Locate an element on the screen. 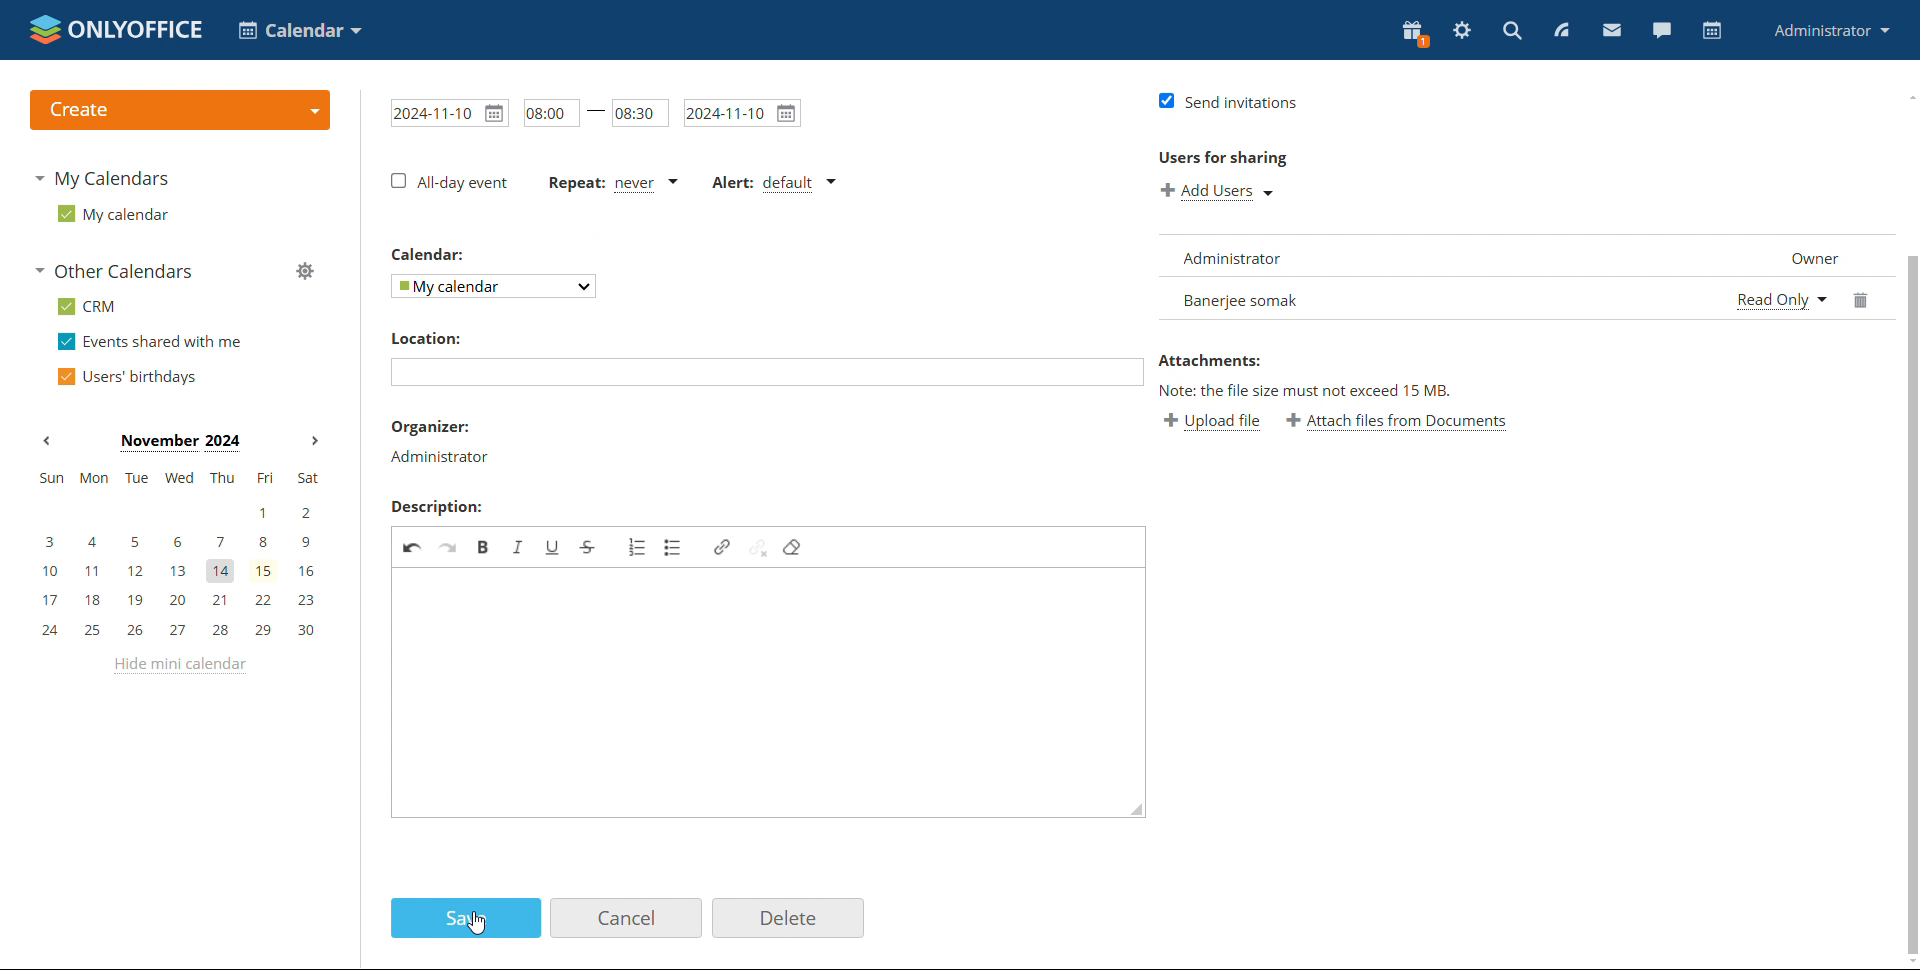 The width and height of the screenshot is (1920, 970). scroll down is located at coordinates (1908, 960).